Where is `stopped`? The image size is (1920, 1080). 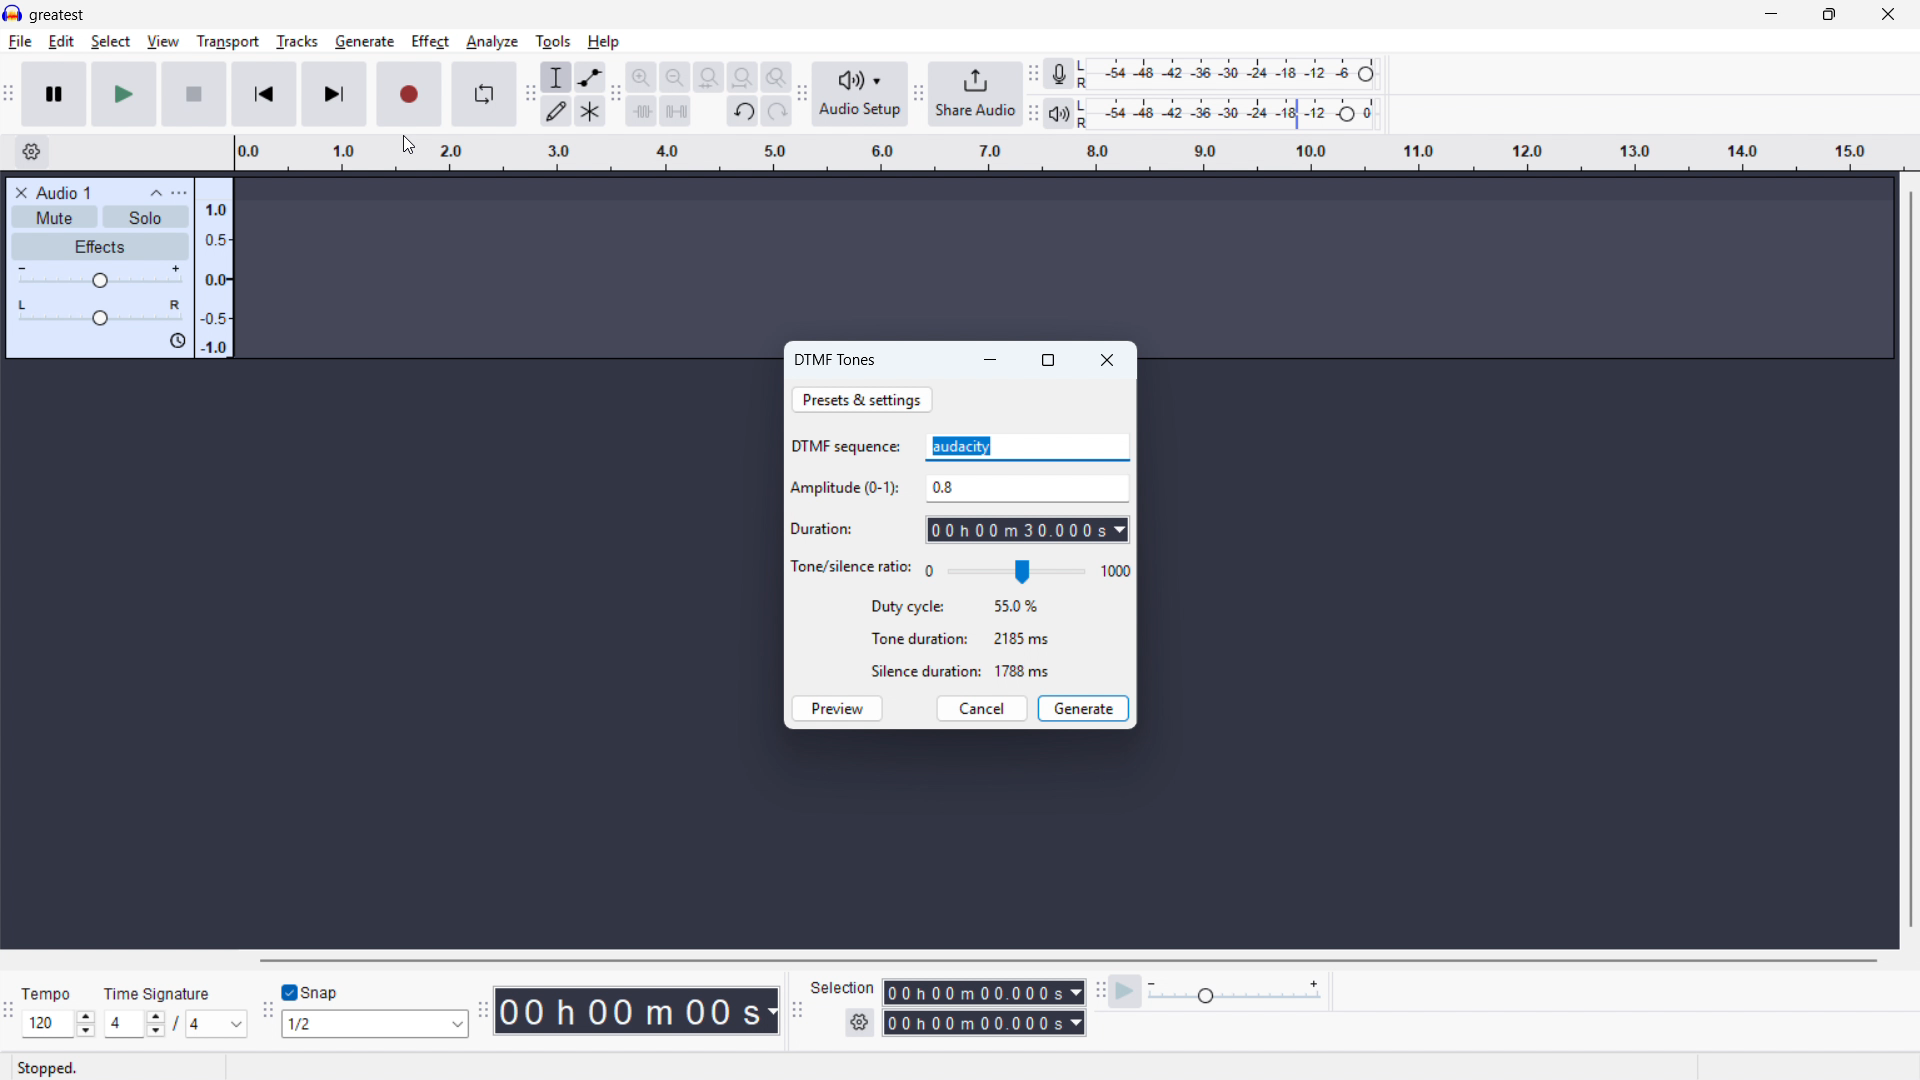
stopped is located at coordinates (48, 1069).